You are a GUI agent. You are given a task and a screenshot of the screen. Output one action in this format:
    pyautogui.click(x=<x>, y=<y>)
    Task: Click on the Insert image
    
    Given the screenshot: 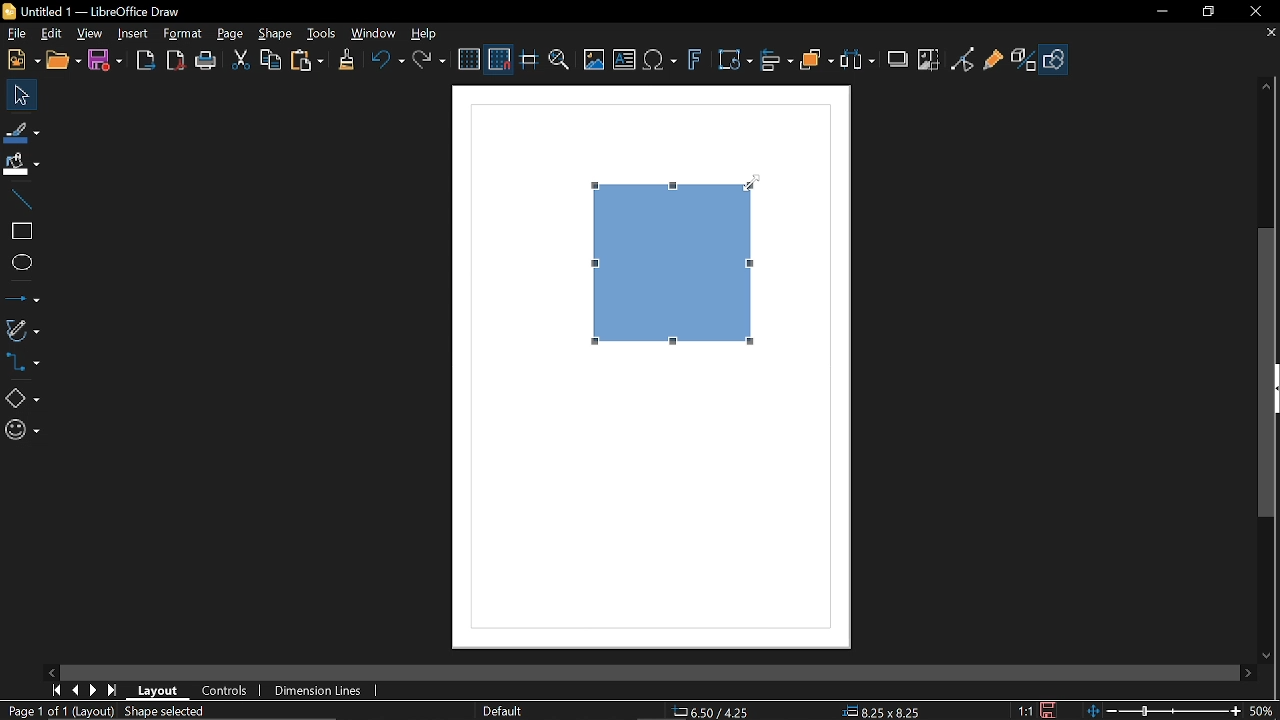 What is the action you would take?
    pyautogui.click(x=592, y=60)
    